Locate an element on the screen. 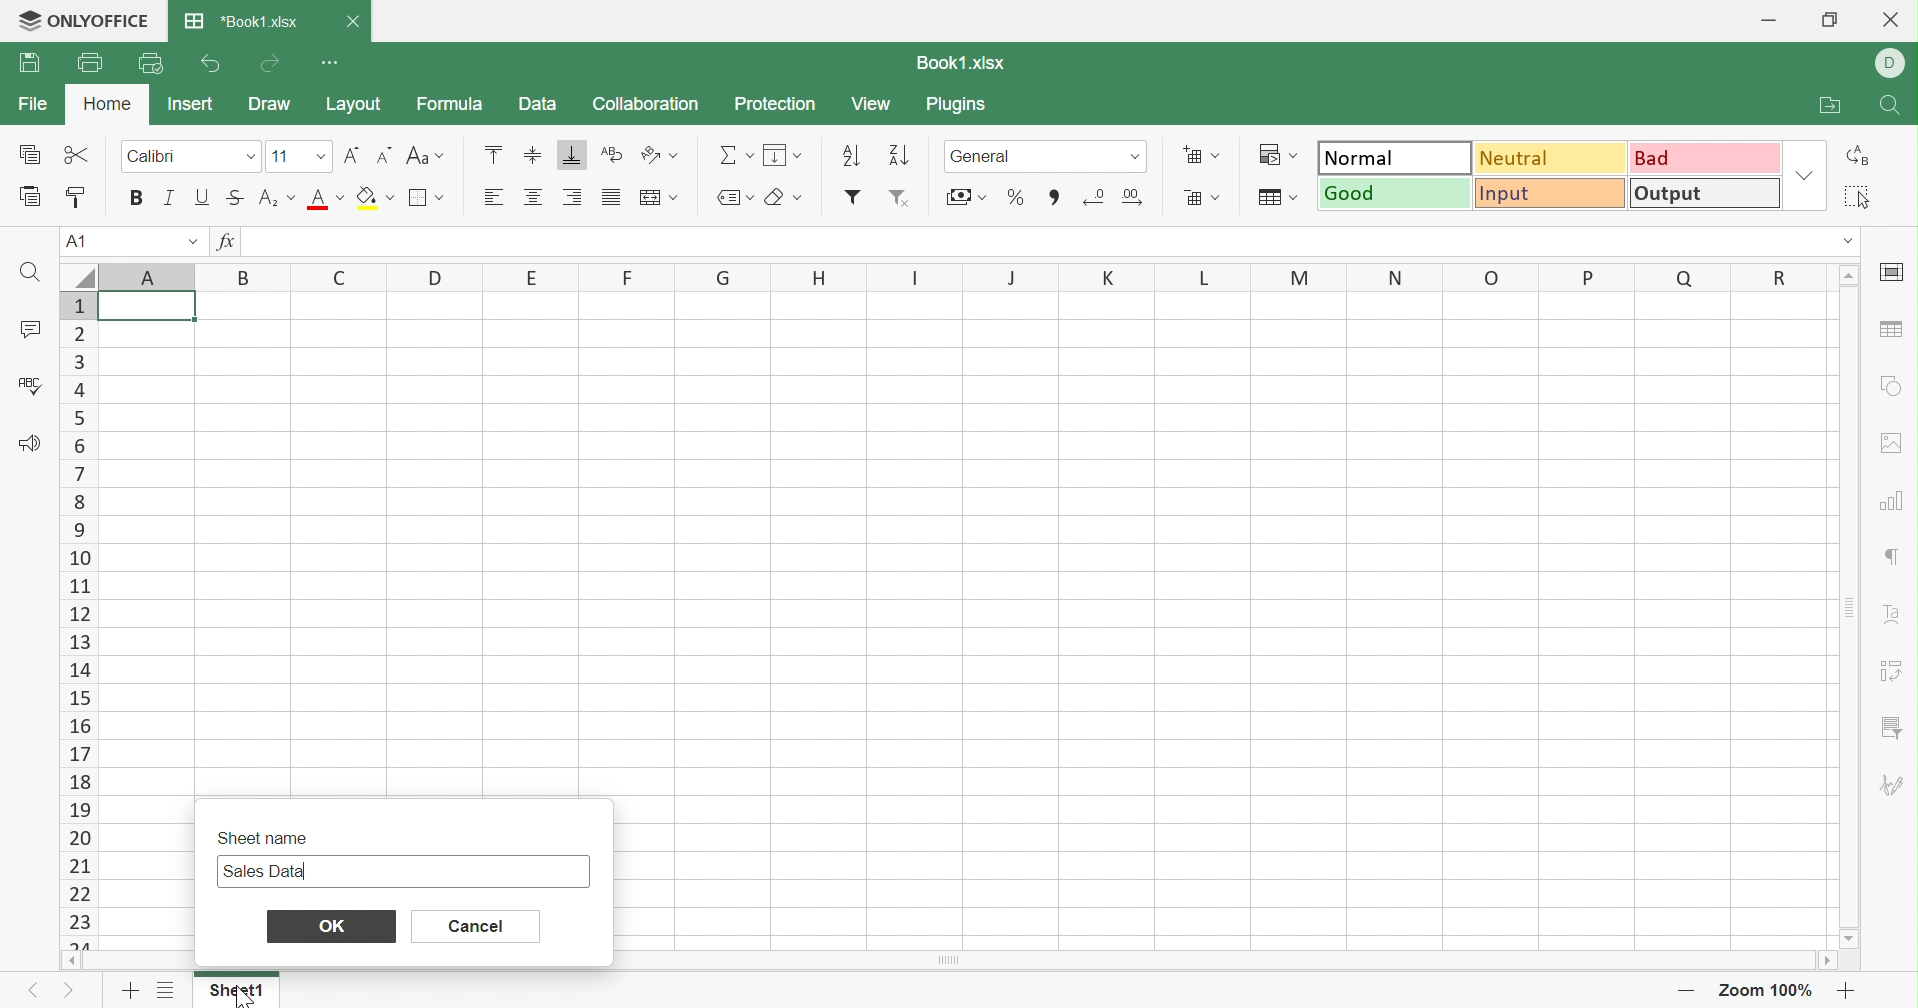 The image size is (1918, 1008). Feedback & Support is located at coordinates (30, 442).